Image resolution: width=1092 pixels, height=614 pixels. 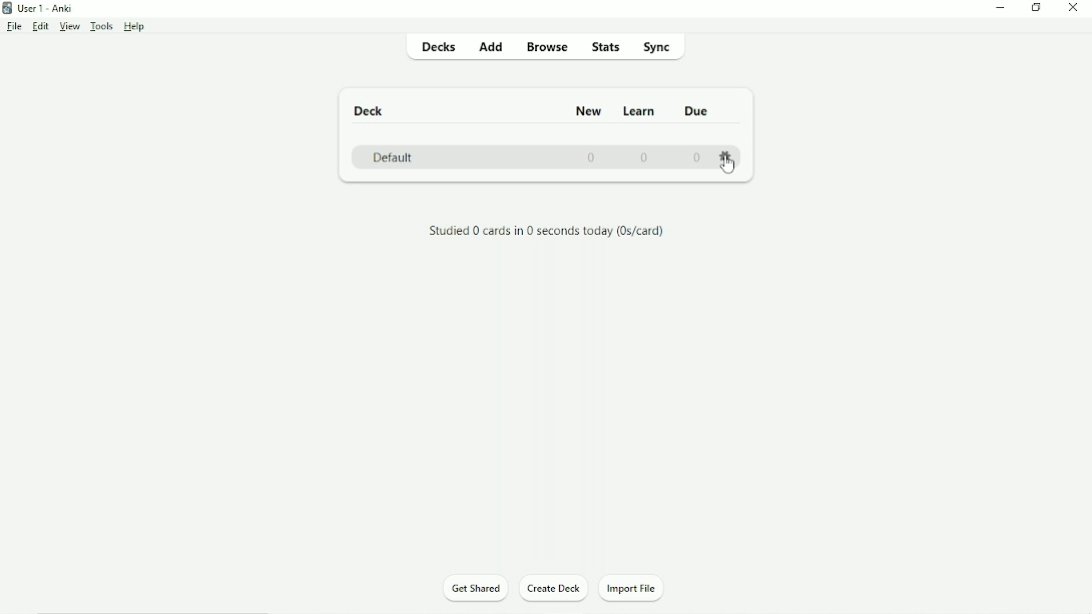 What do you see at coordinates (726, 153) in the screenshot?
I see `Settings` at bounding box center [726, 153].